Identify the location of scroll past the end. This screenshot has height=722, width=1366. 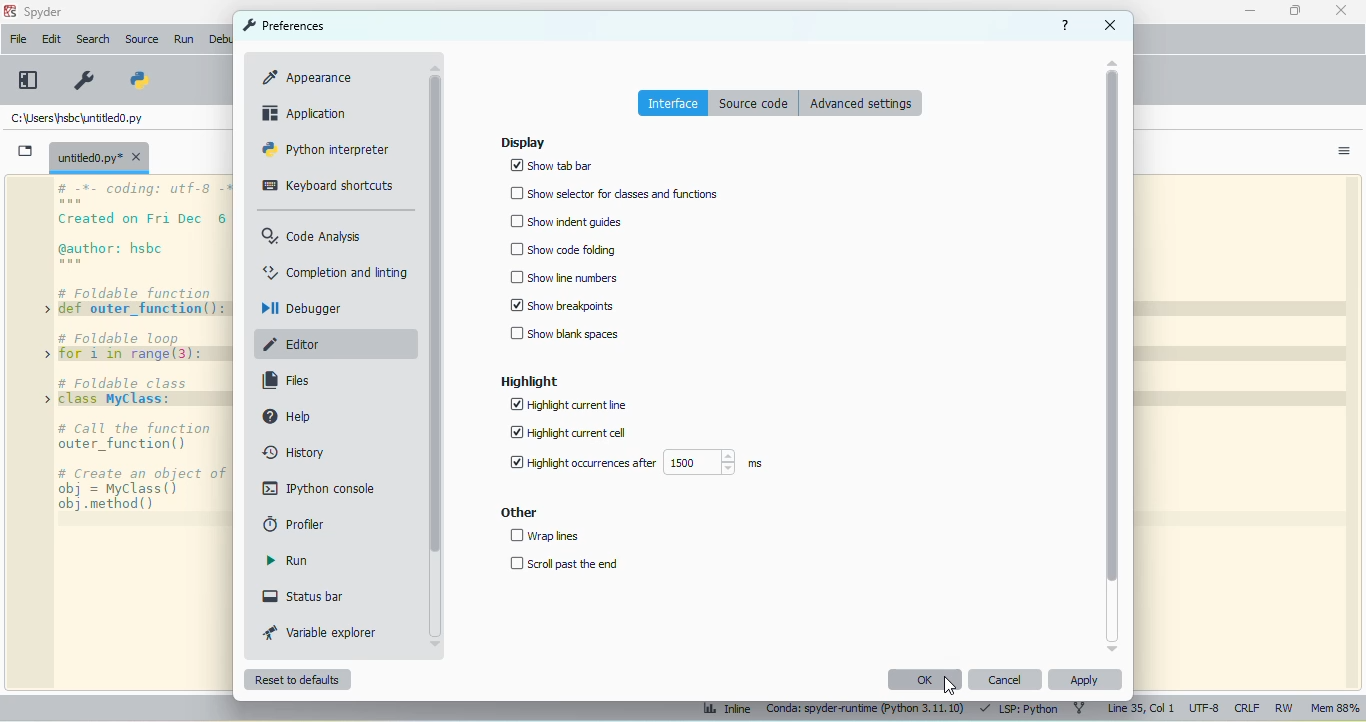
(564, 563).